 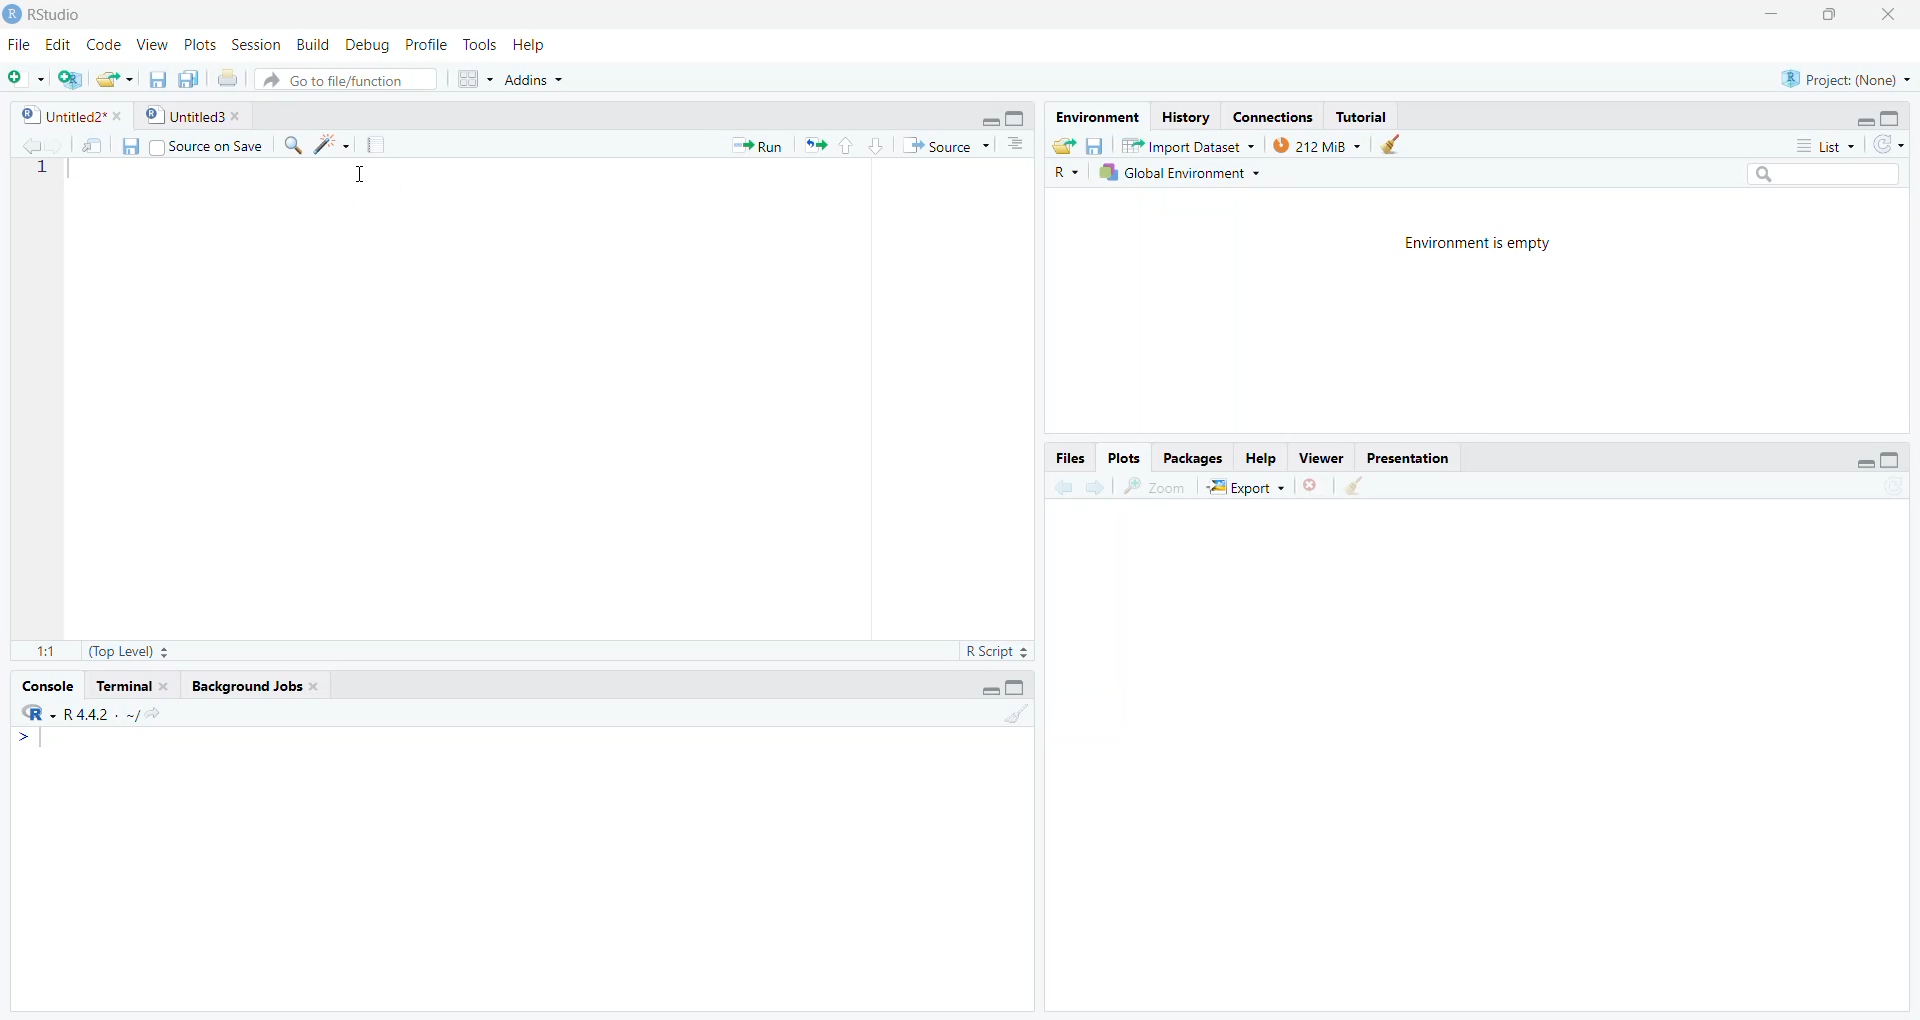 I want to click on go to previous section, so click(x=848, y=144).